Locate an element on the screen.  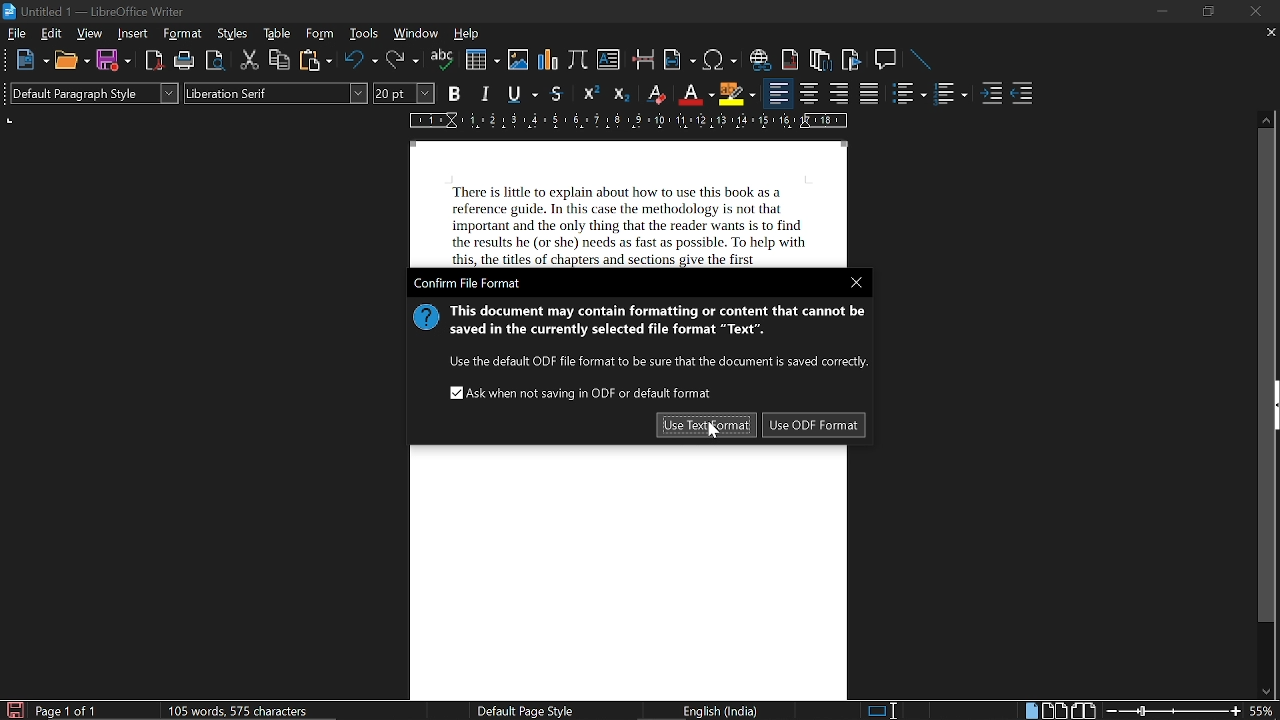
increase indent is located at coordinates (991, 94).